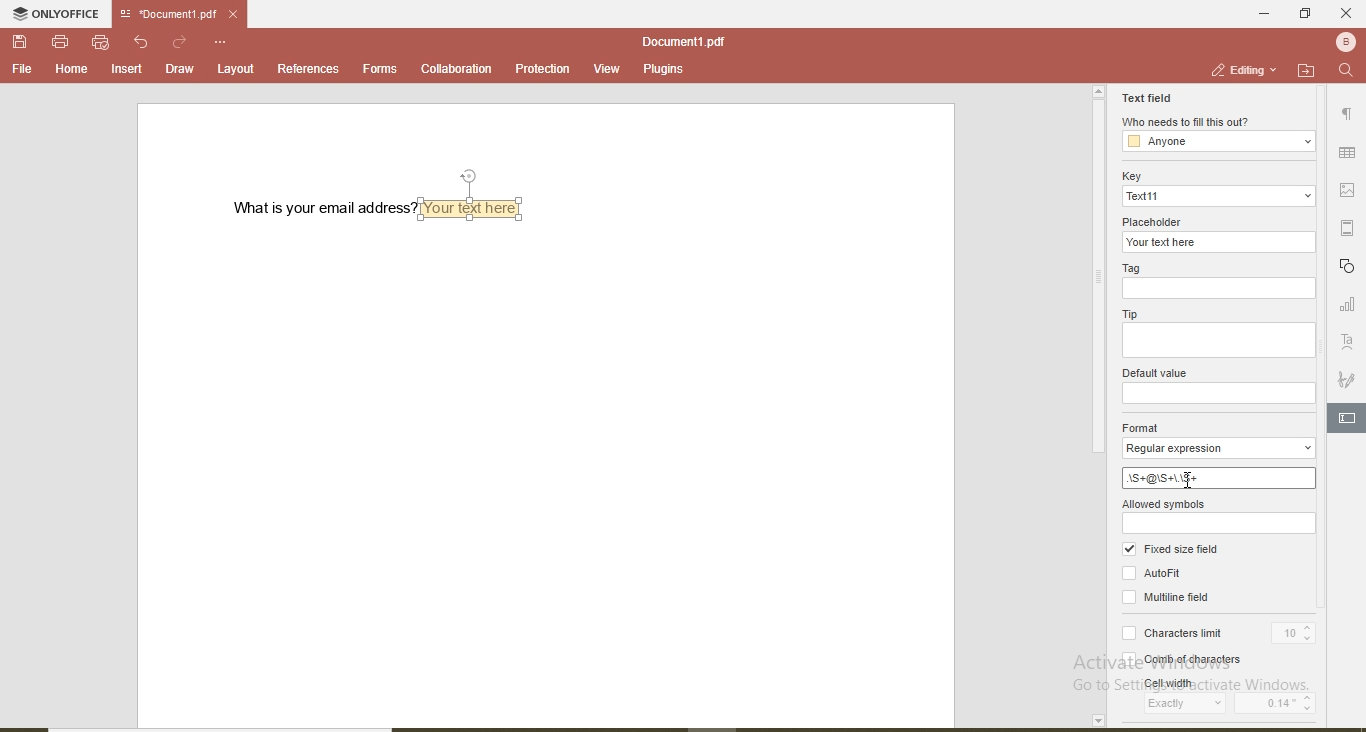  I want to click on horizontal scroll bar, so click(235, 726).